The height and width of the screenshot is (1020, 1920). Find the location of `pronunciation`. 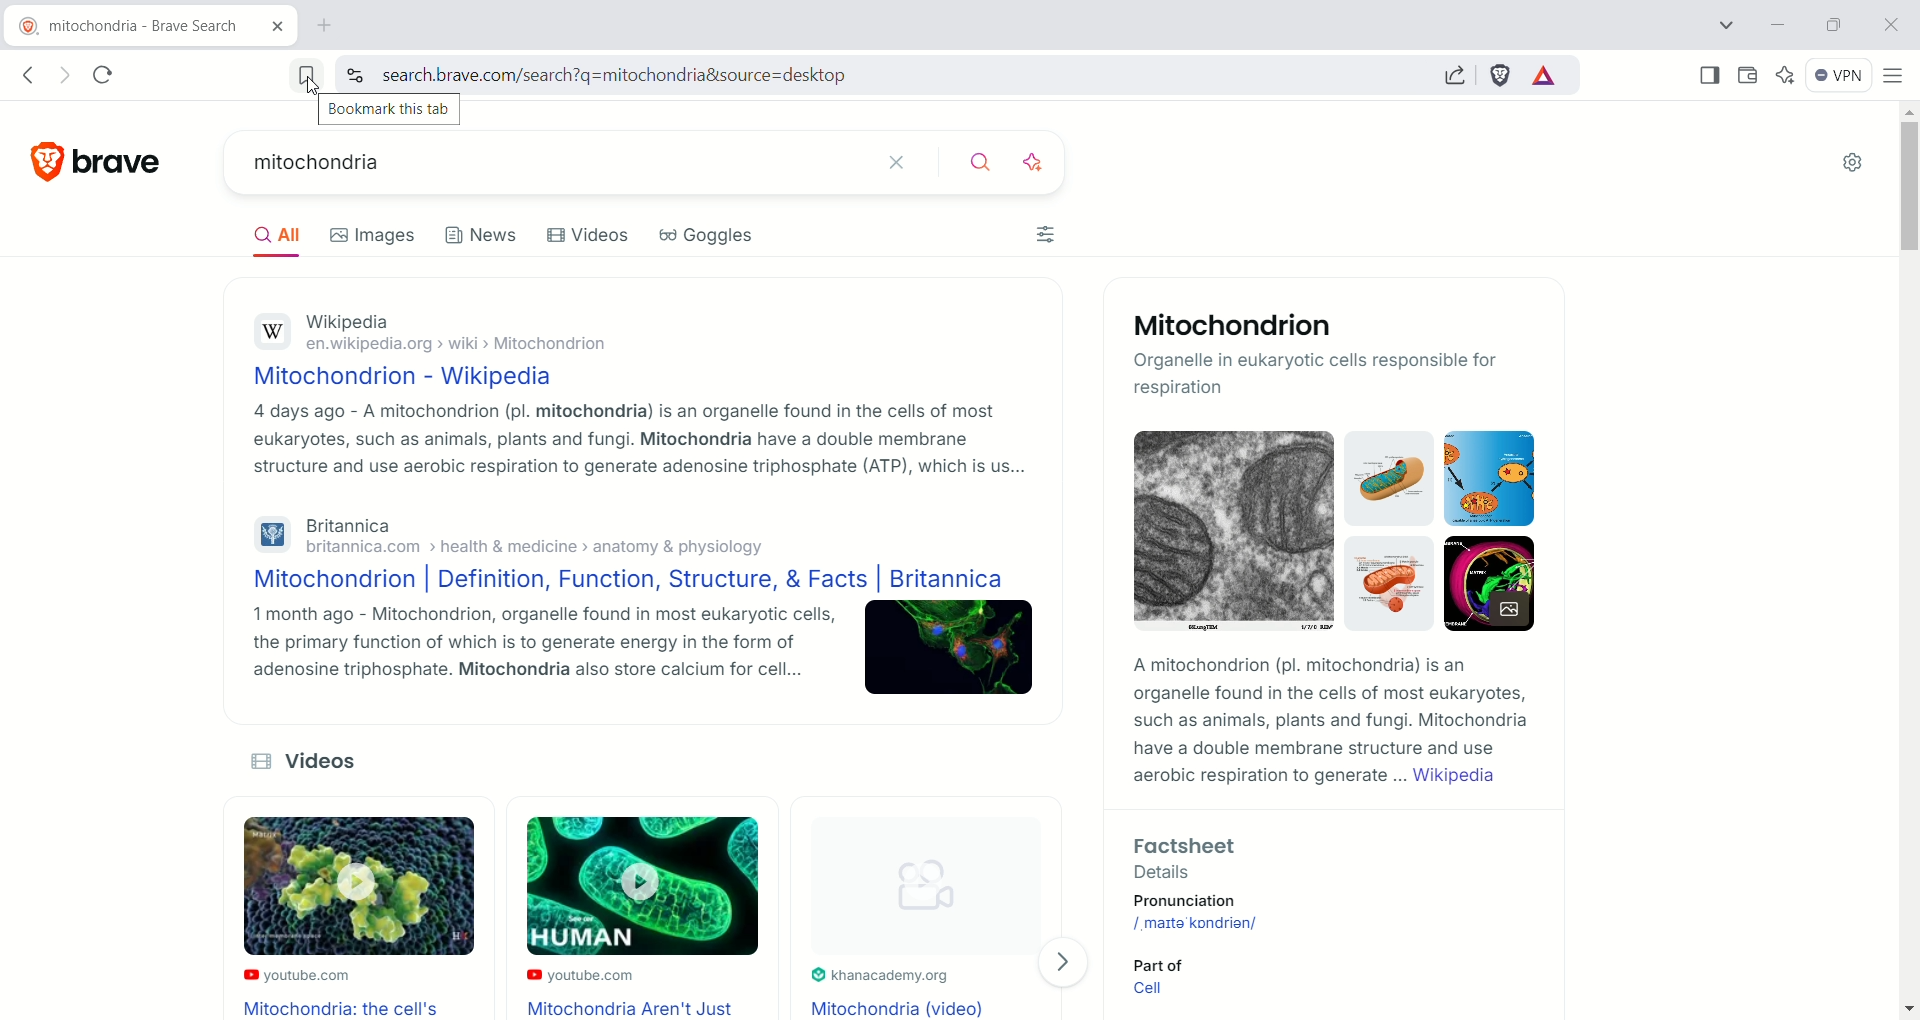

pronunciation is located at coordinates (1214, 901).